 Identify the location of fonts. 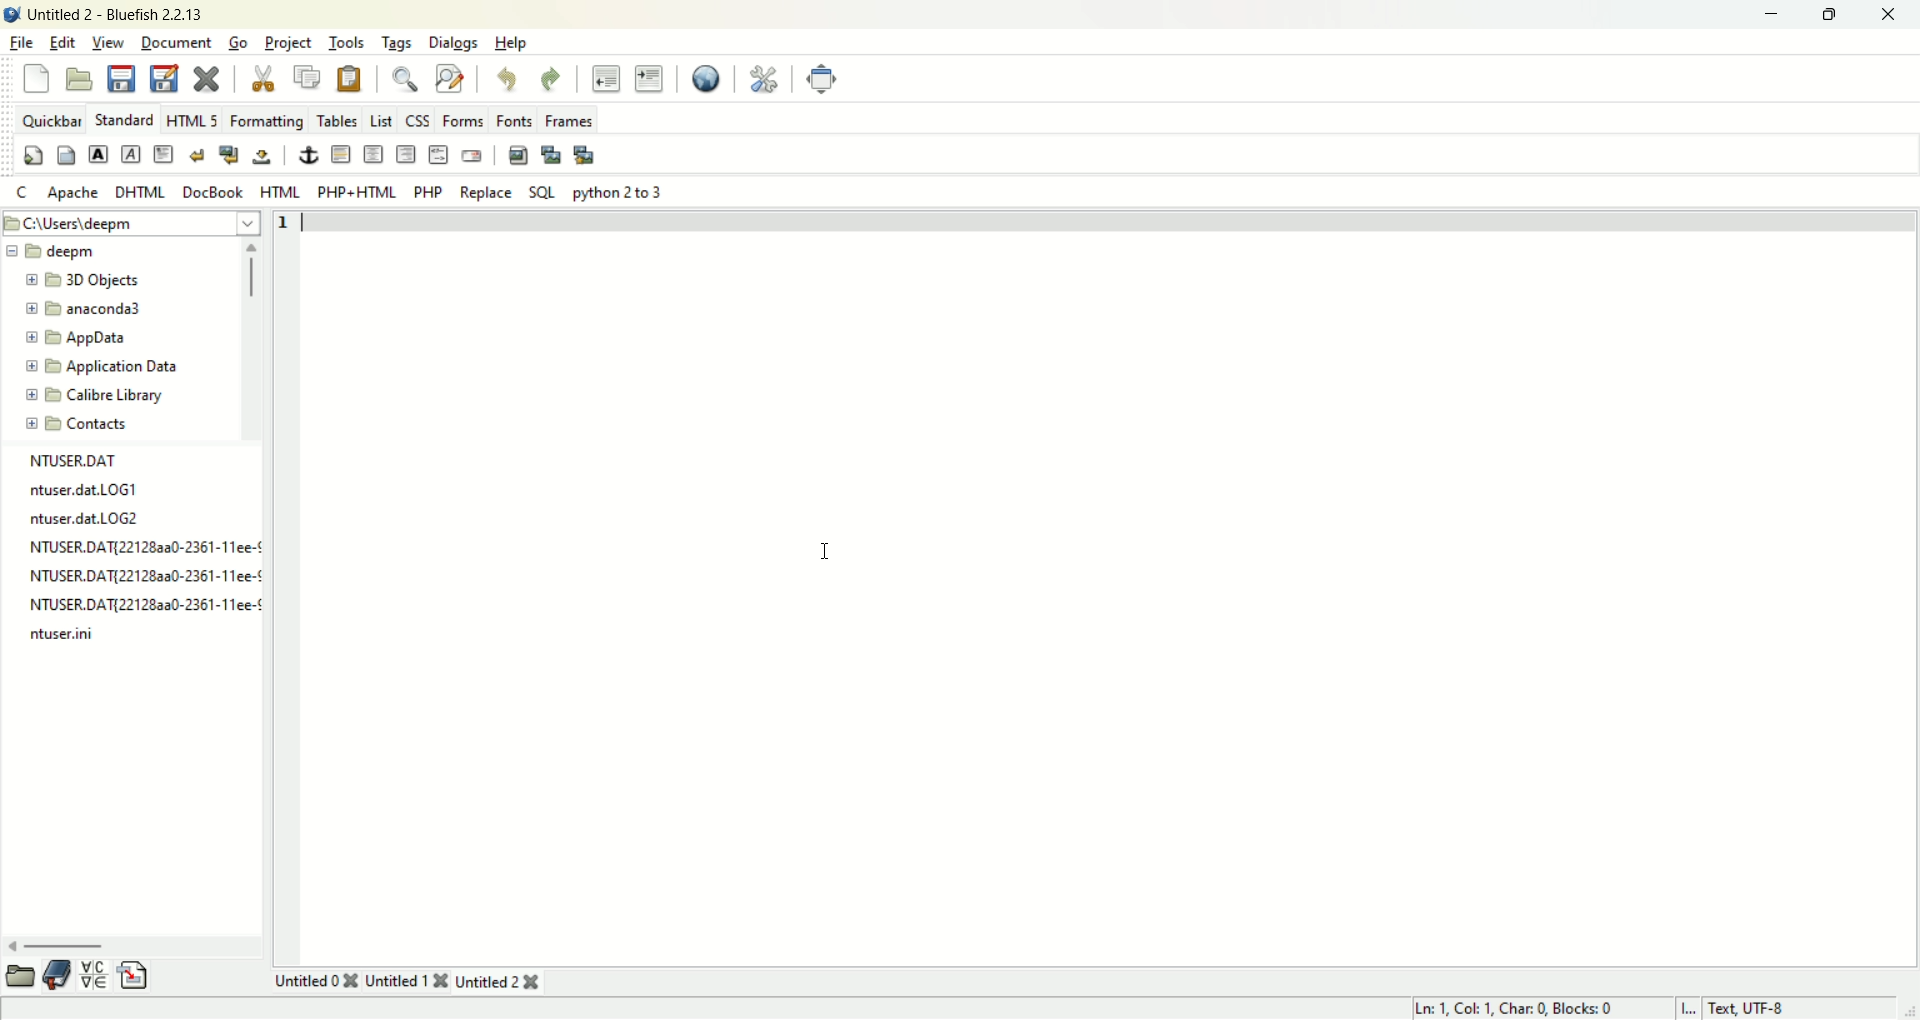
(516, 118).